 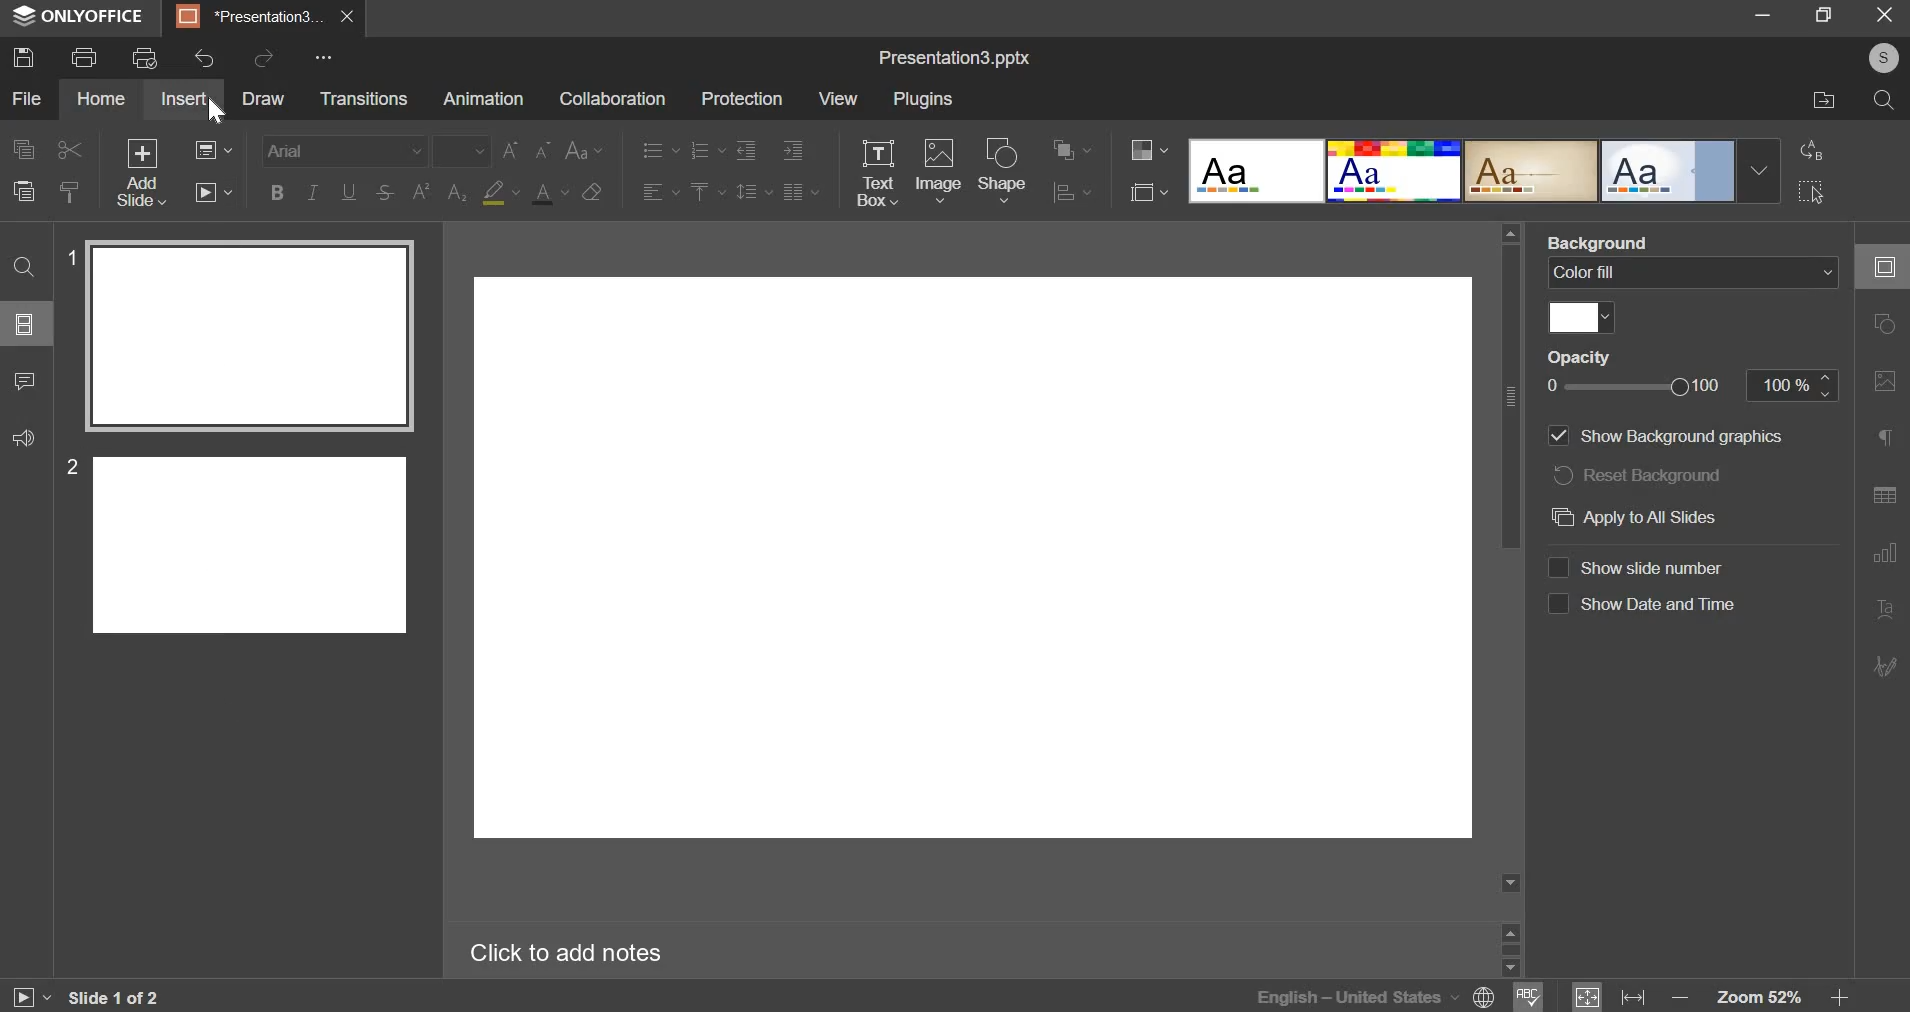 What do you see at coordinates (23, 191) in the screenshot?
I see `paste` at bounding box center [23, 191].